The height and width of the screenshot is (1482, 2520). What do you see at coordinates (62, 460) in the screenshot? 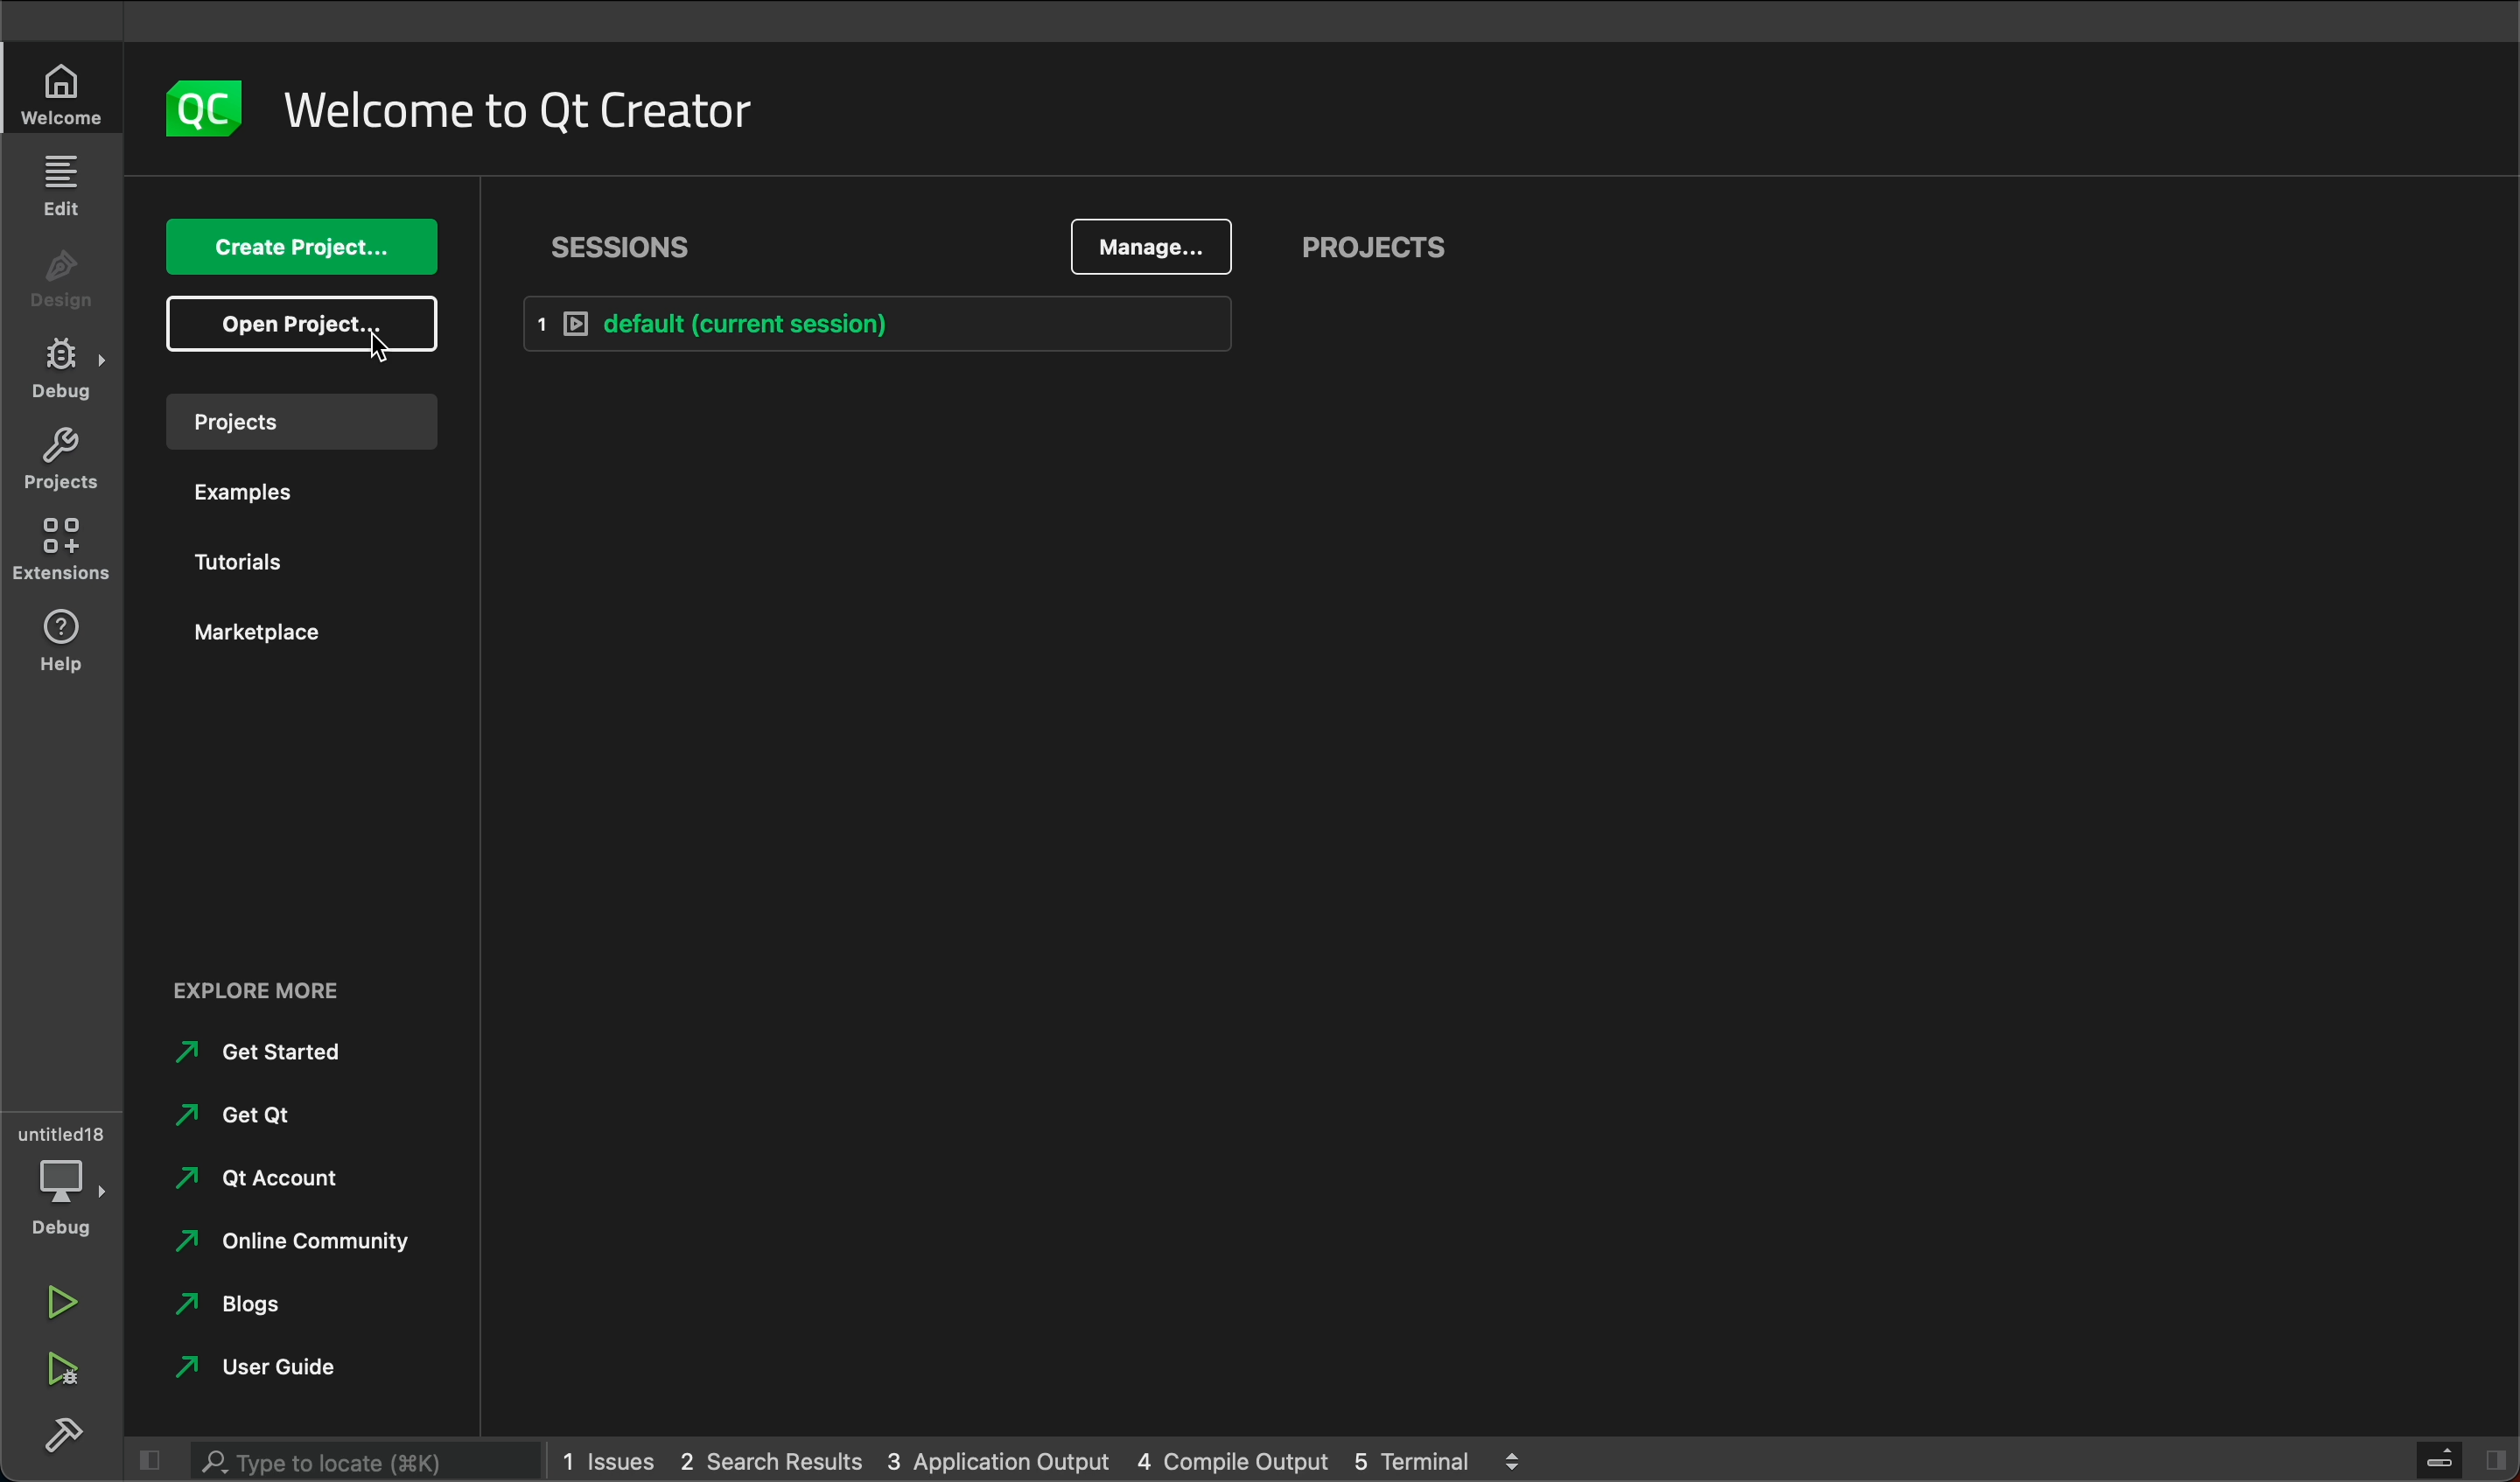
I see `projects` at bounding box center [62, 460].